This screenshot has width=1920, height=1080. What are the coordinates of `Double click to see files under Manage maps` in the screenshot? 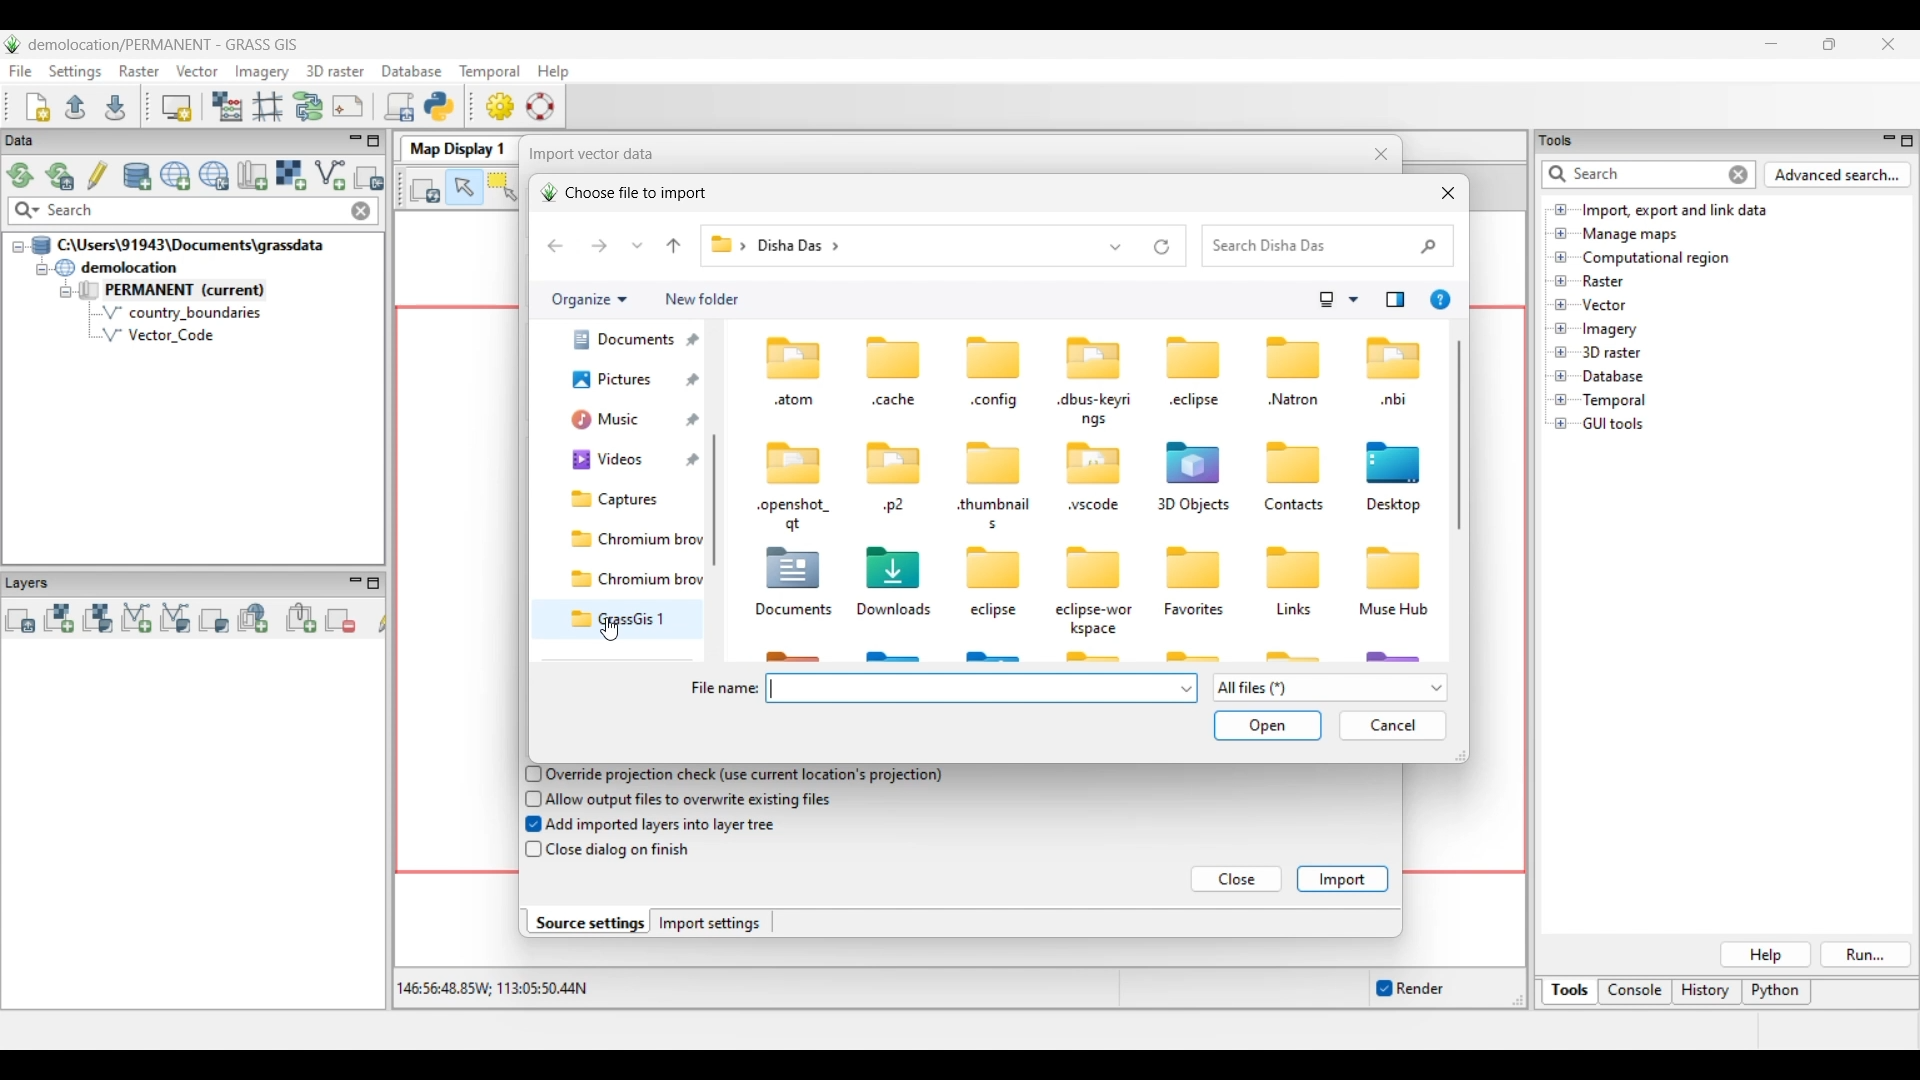 It's located at (1631, 235).